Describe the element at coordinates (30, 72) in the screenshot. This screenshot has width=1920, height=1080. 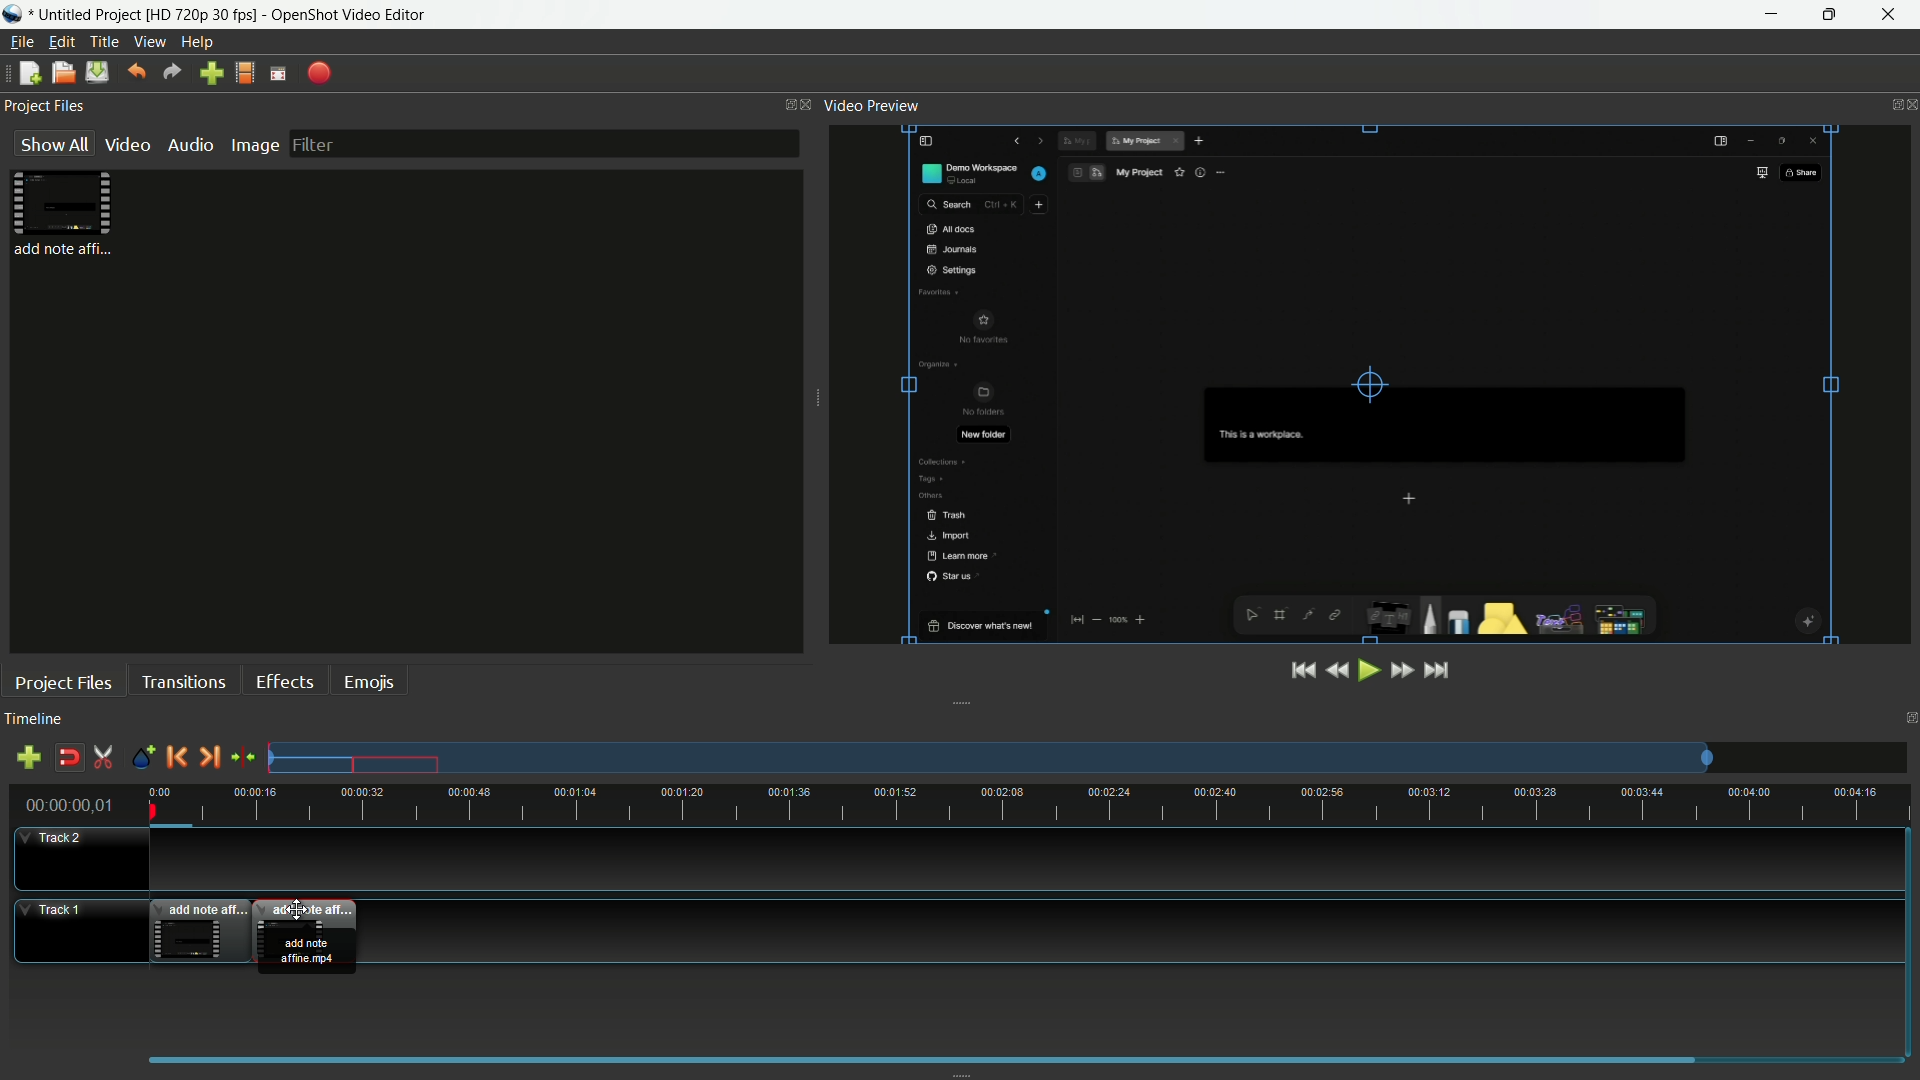
I see `new file` at that location.